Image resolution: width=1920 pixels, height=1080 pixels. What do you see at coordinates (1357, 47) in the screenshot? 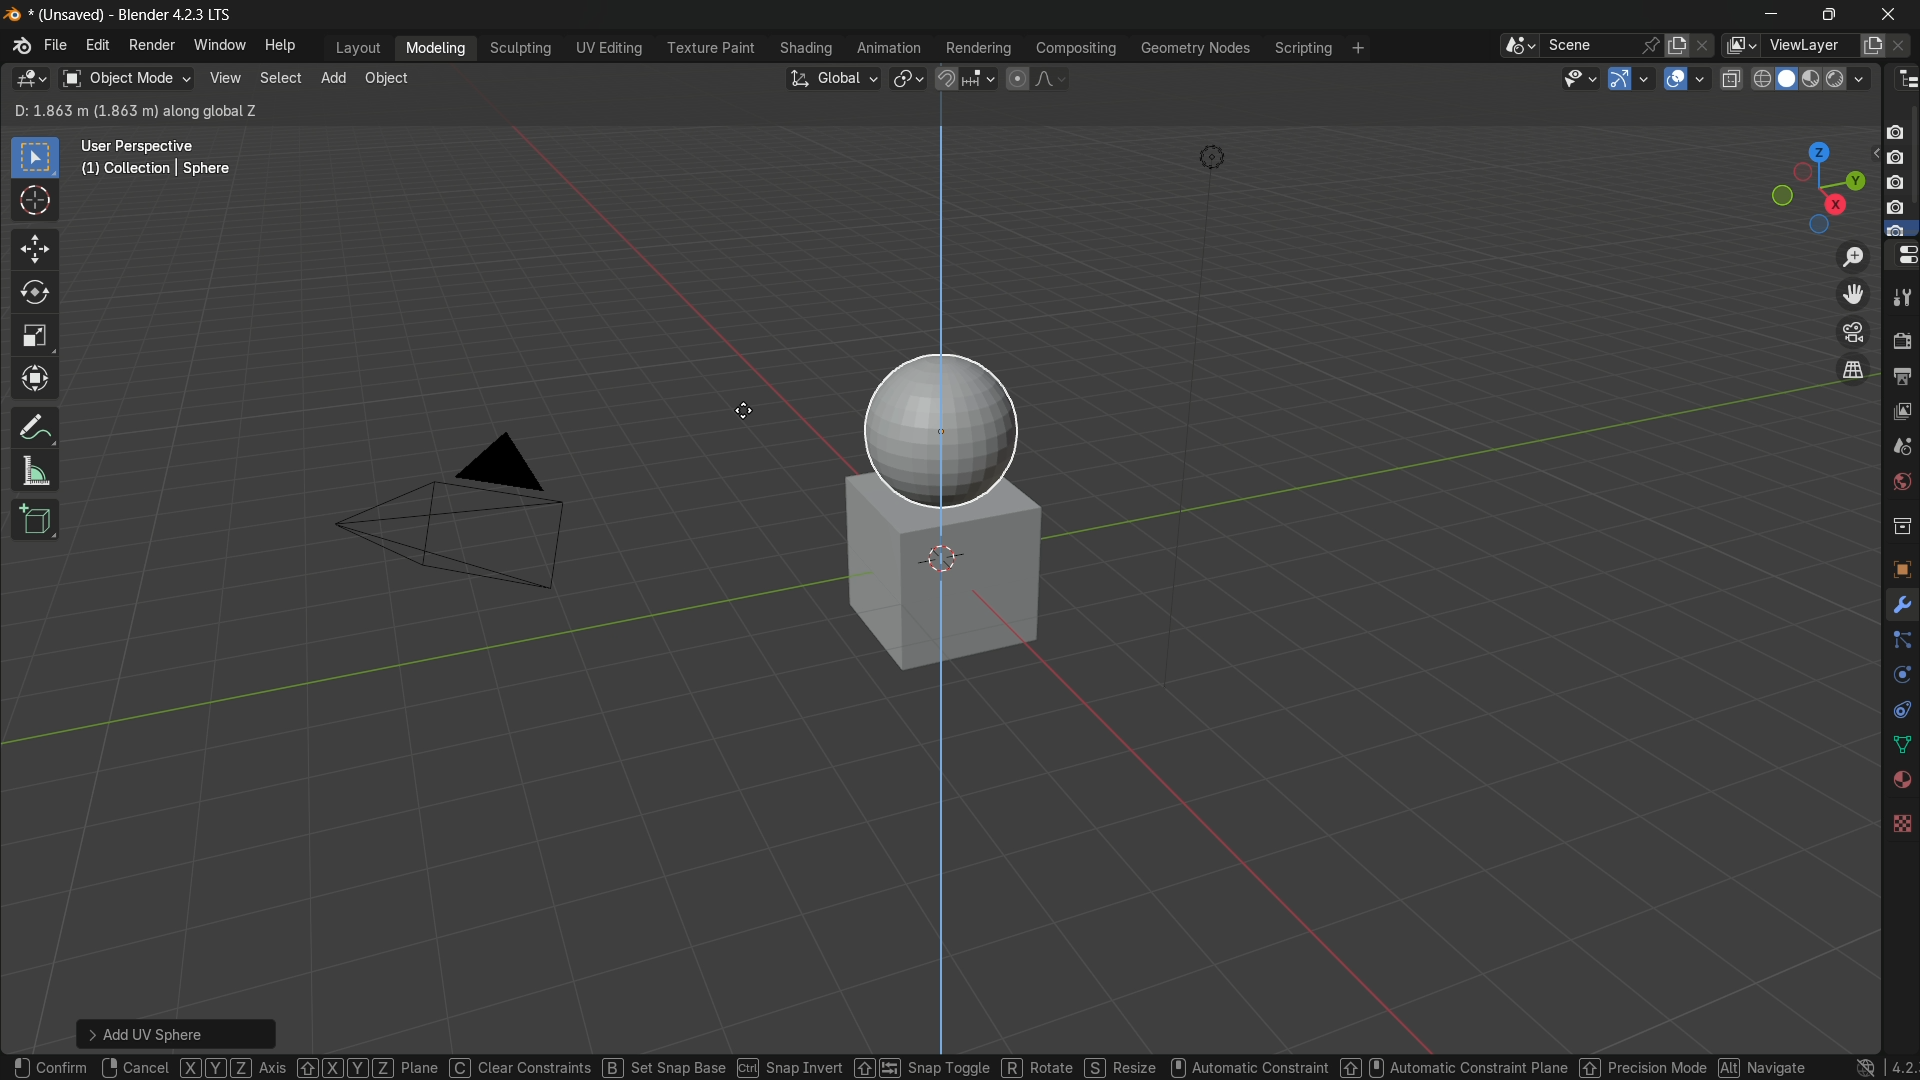
I see `add workplace` at bounding box center [1357, 47].